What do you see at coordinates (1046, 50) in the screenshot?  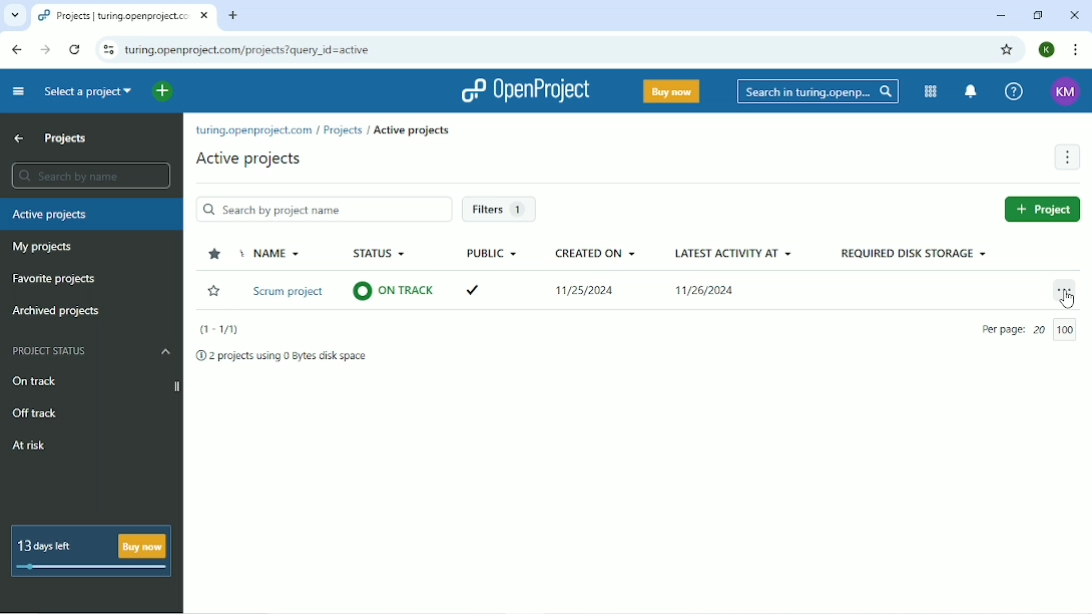 I see `Account` at bounding box center [1046, 50].